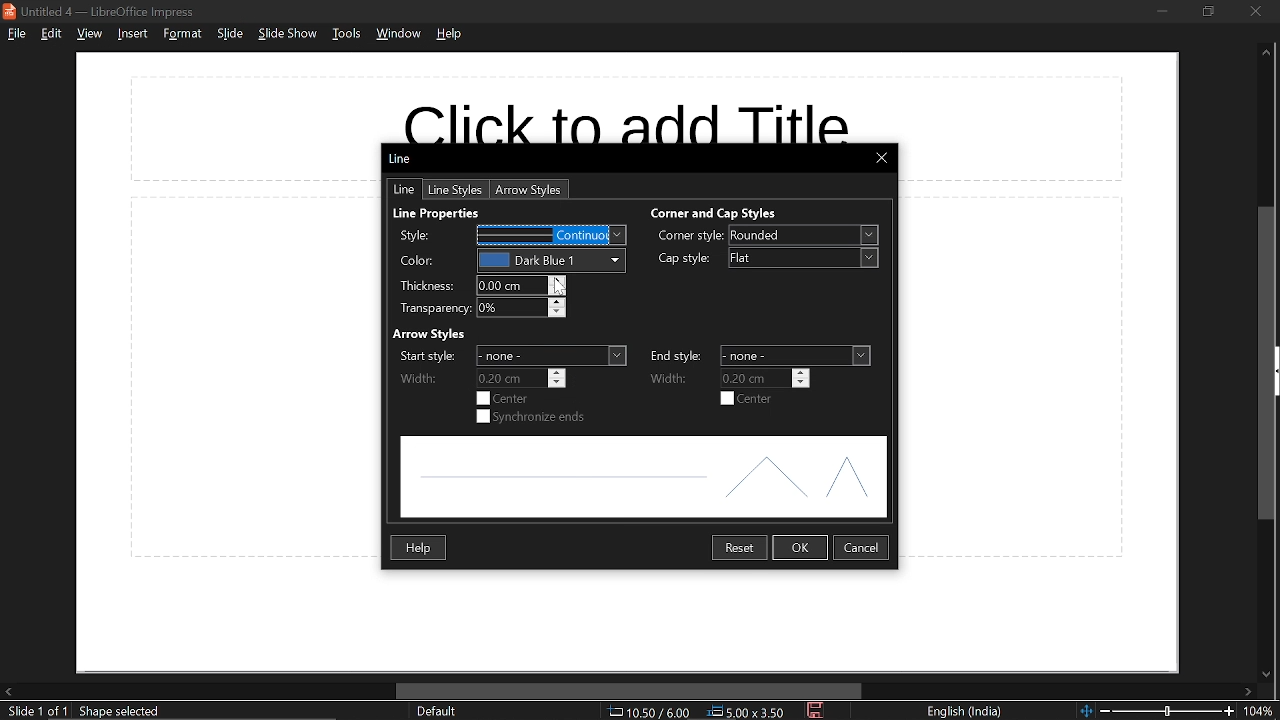 The image size is (1280, 720). I want to click on cancel, so click(862, 548).